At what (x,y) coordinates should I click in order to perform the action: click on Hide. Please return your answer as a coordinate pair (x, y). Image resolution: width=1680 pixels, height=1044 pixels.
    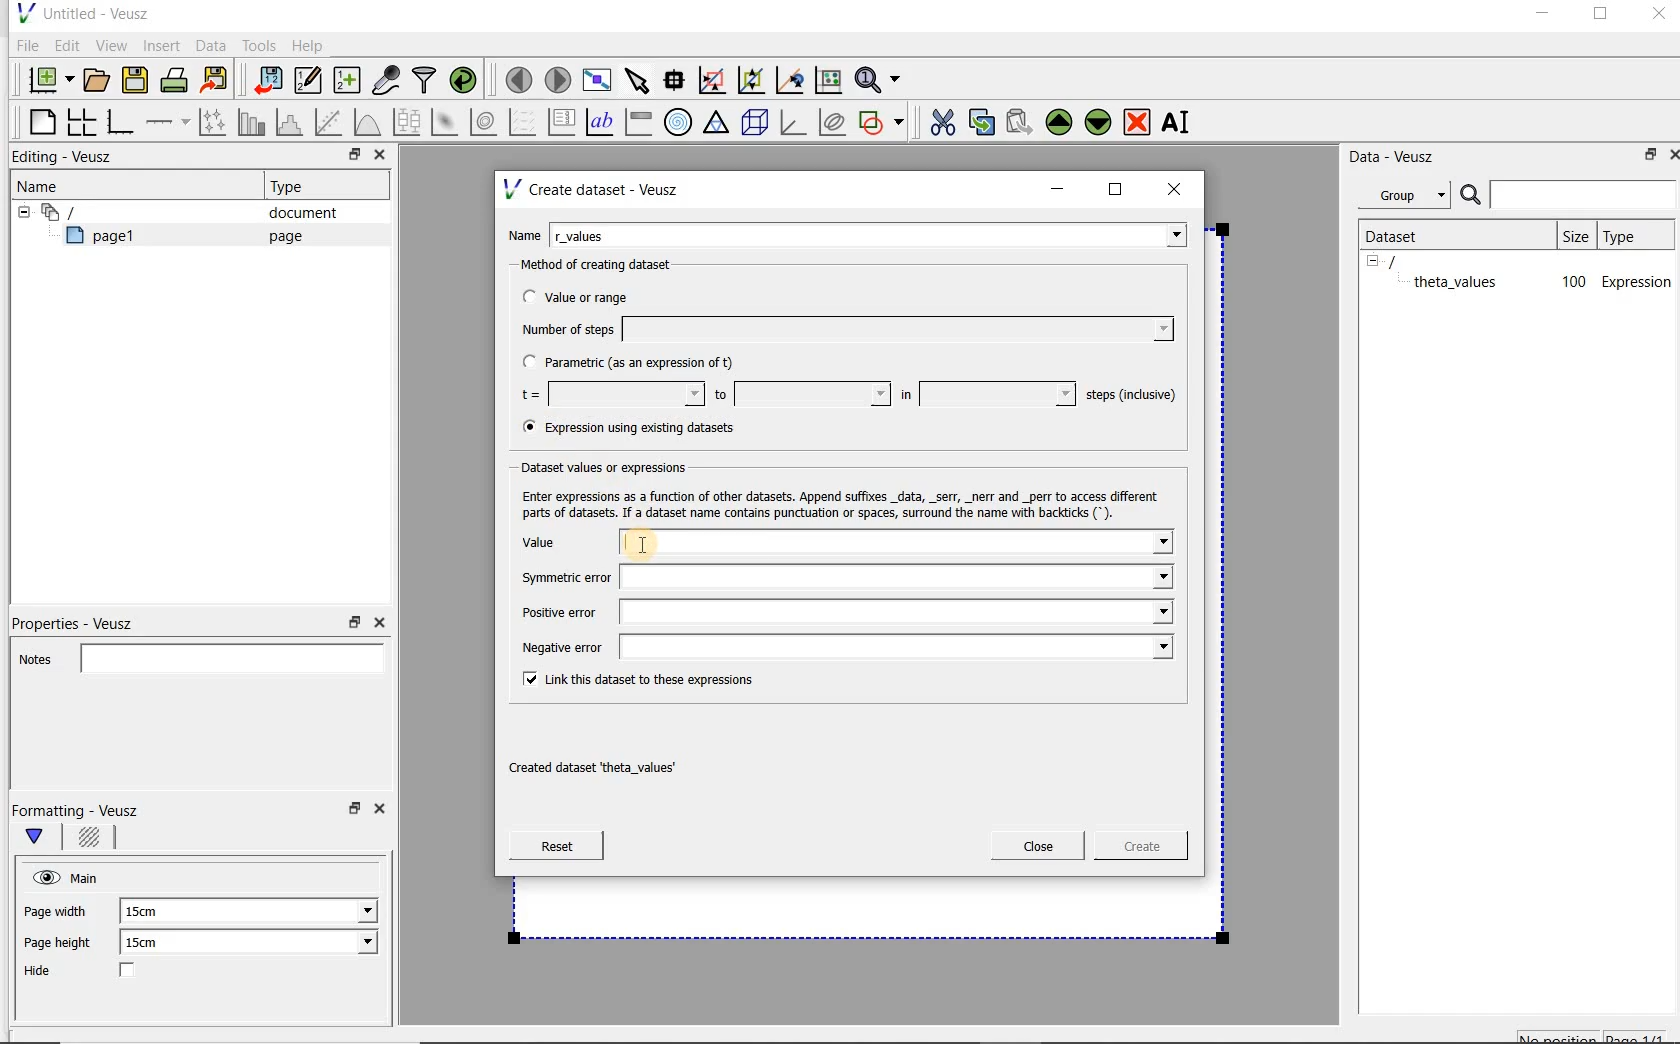
    Looking at the image, I should click on (99, 972).